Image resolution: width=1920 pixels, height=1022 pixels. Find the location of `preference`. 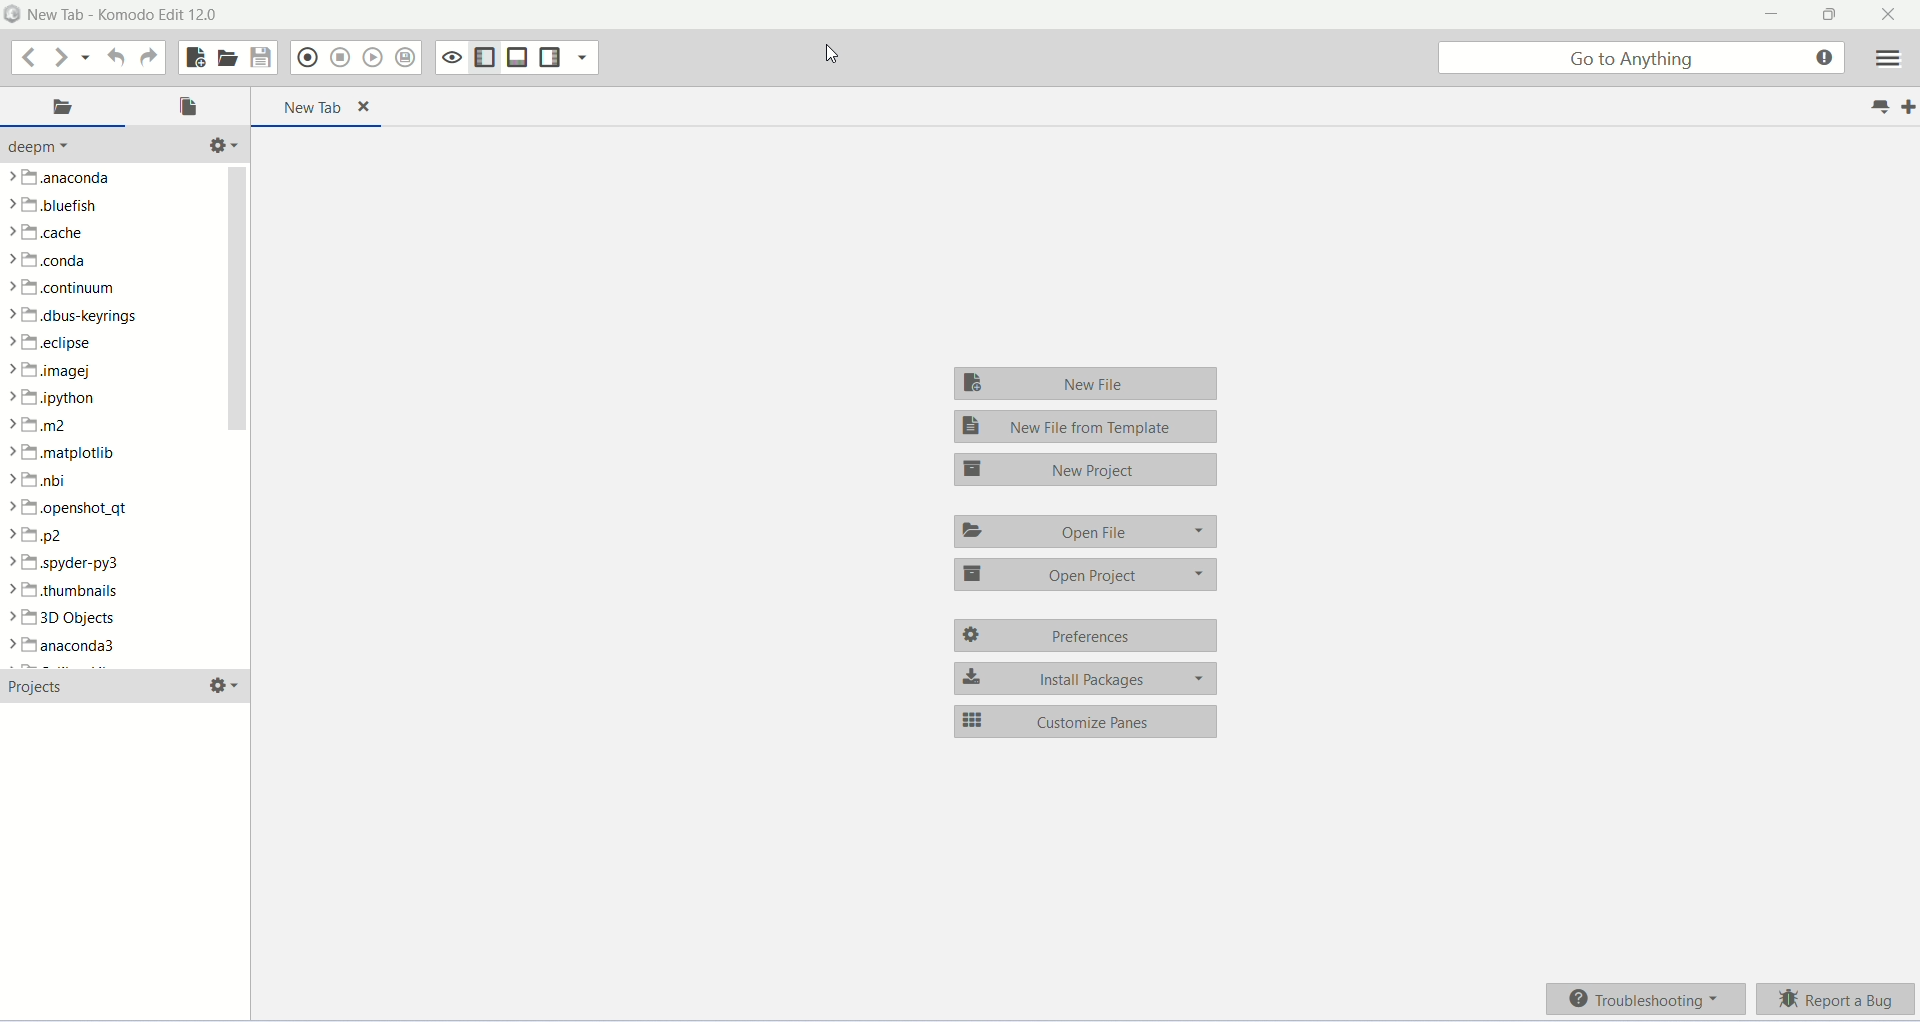

preference is located at coordinates (1083, 635).